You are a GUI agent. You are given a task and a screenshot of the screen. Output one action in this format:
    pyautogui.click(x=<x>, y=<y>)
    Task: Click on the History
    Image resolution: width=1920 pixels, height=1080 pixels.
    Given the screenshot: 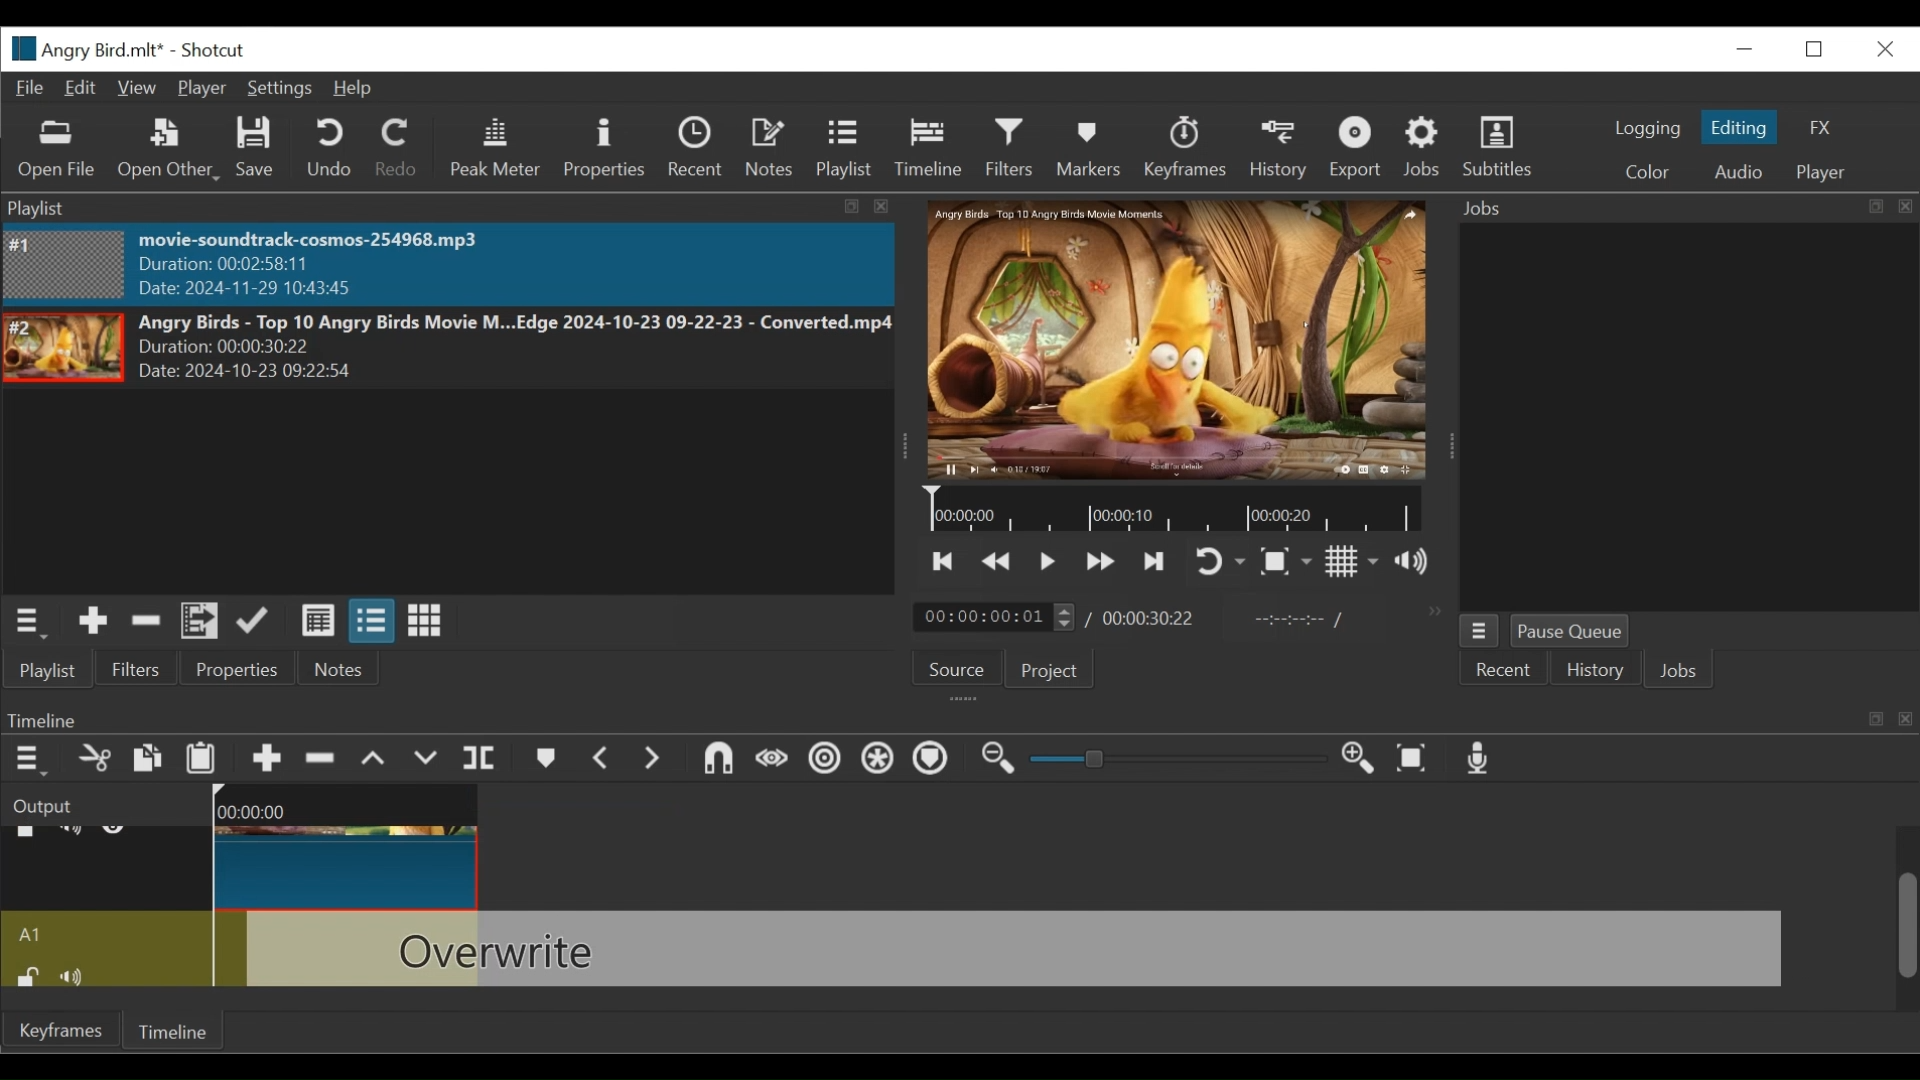 What is the action you would take?
    pyautogui.click(x=1277, y=149)
    